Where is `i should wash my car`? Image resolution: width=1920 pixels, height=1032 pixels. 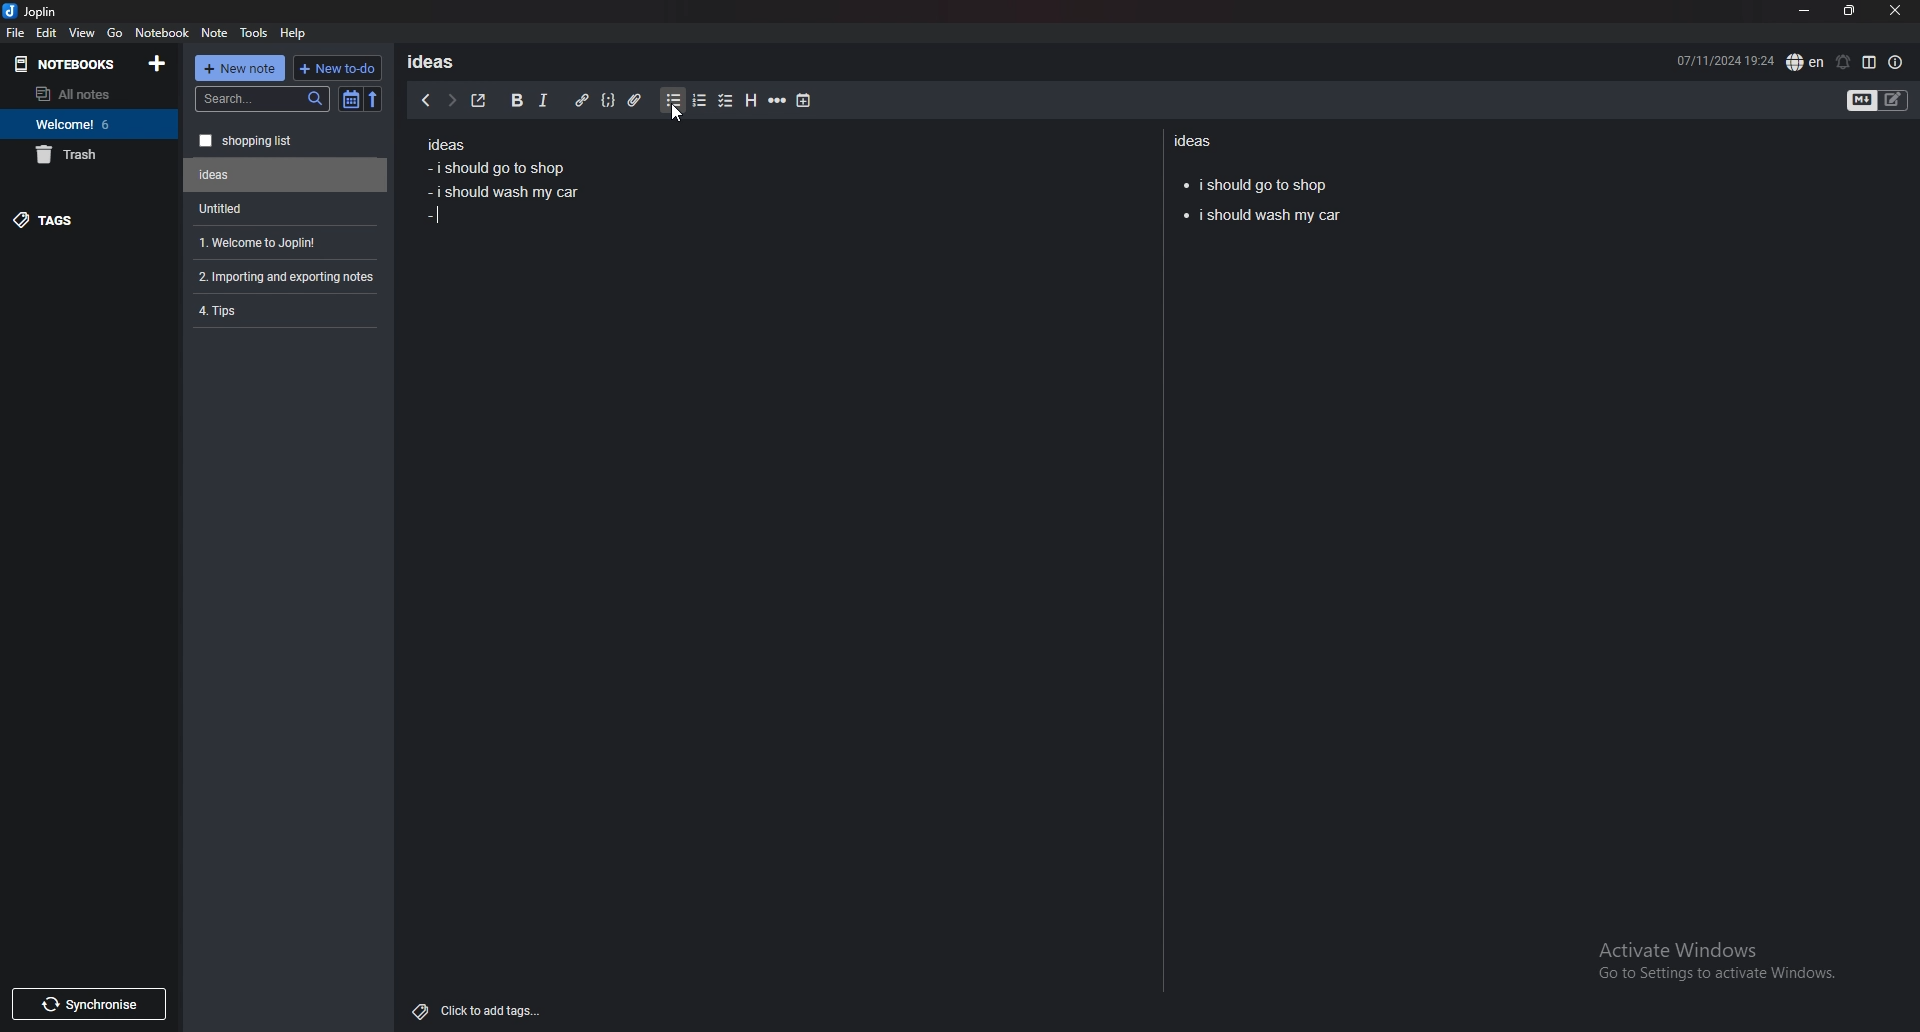 i should wash my car is located at coordinates (507, 193).